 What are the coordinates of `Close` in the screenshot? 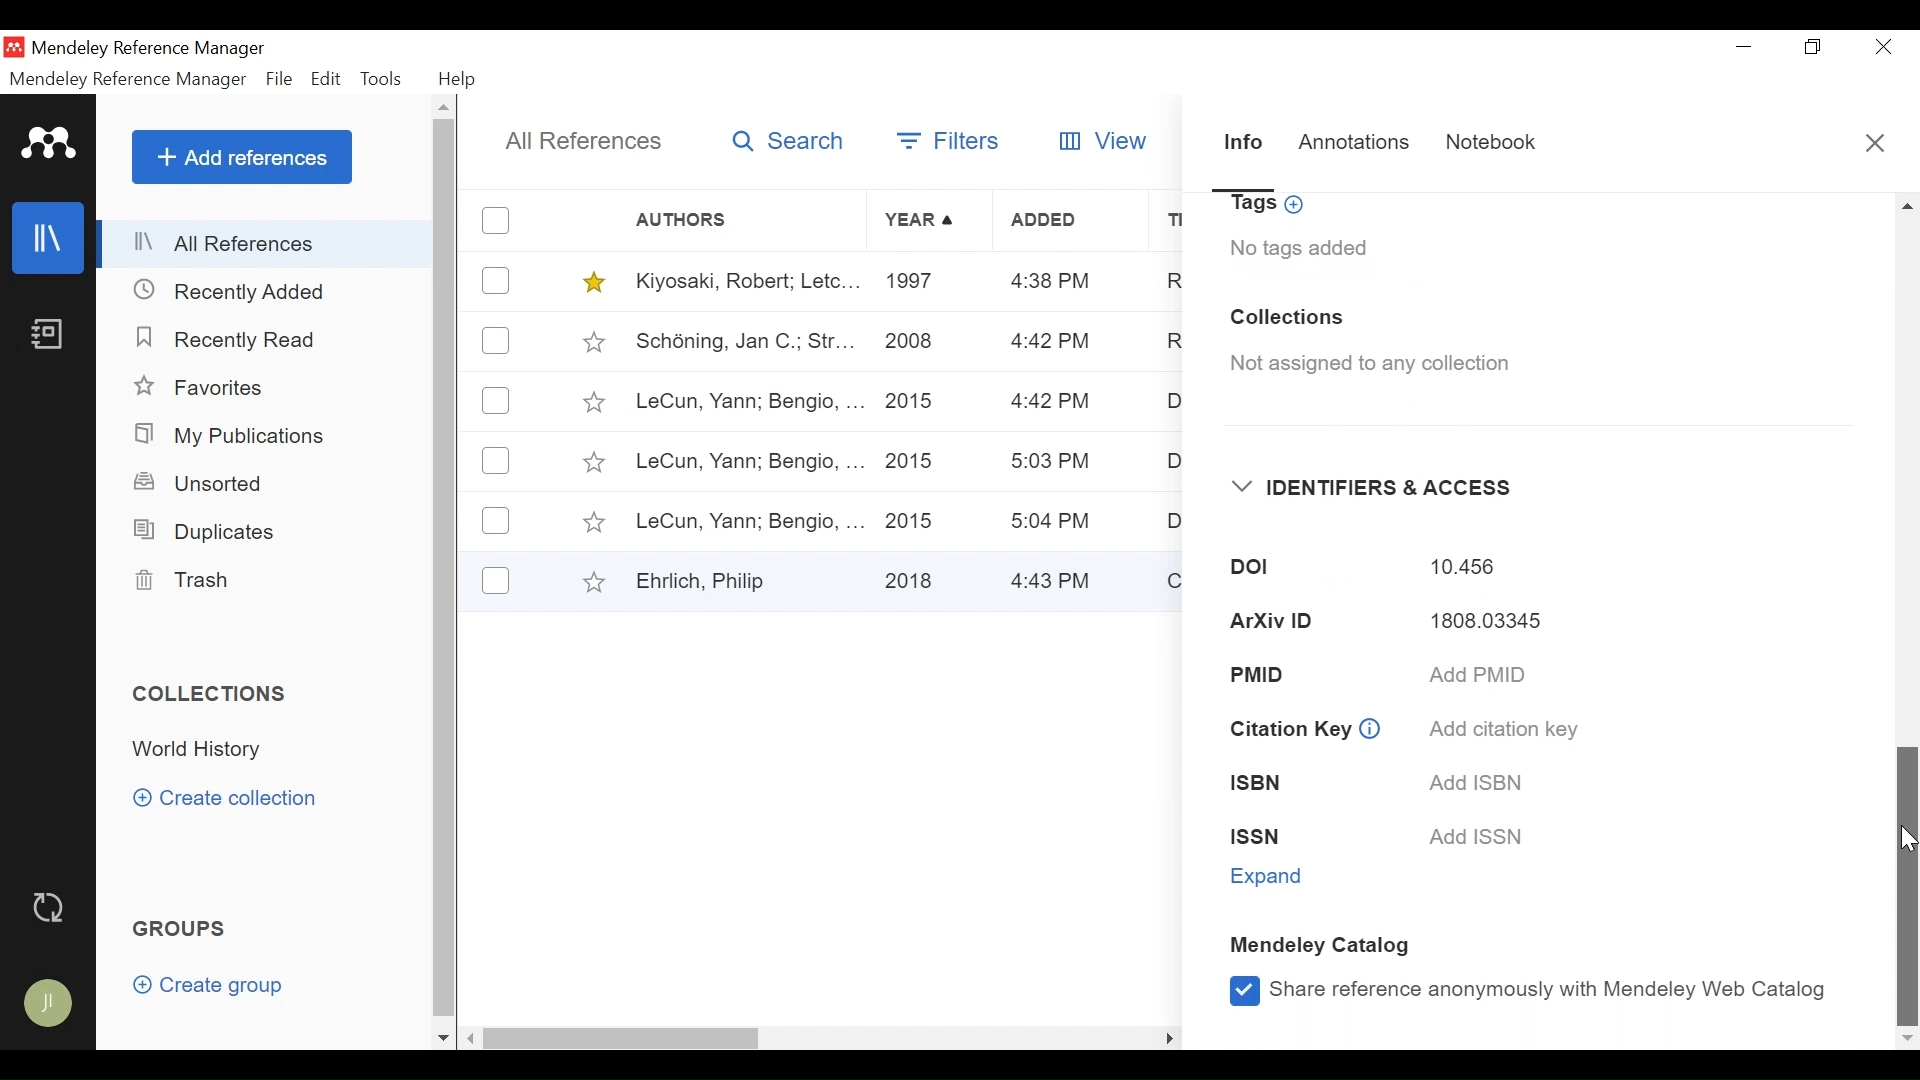 It's located at (1875, 142).